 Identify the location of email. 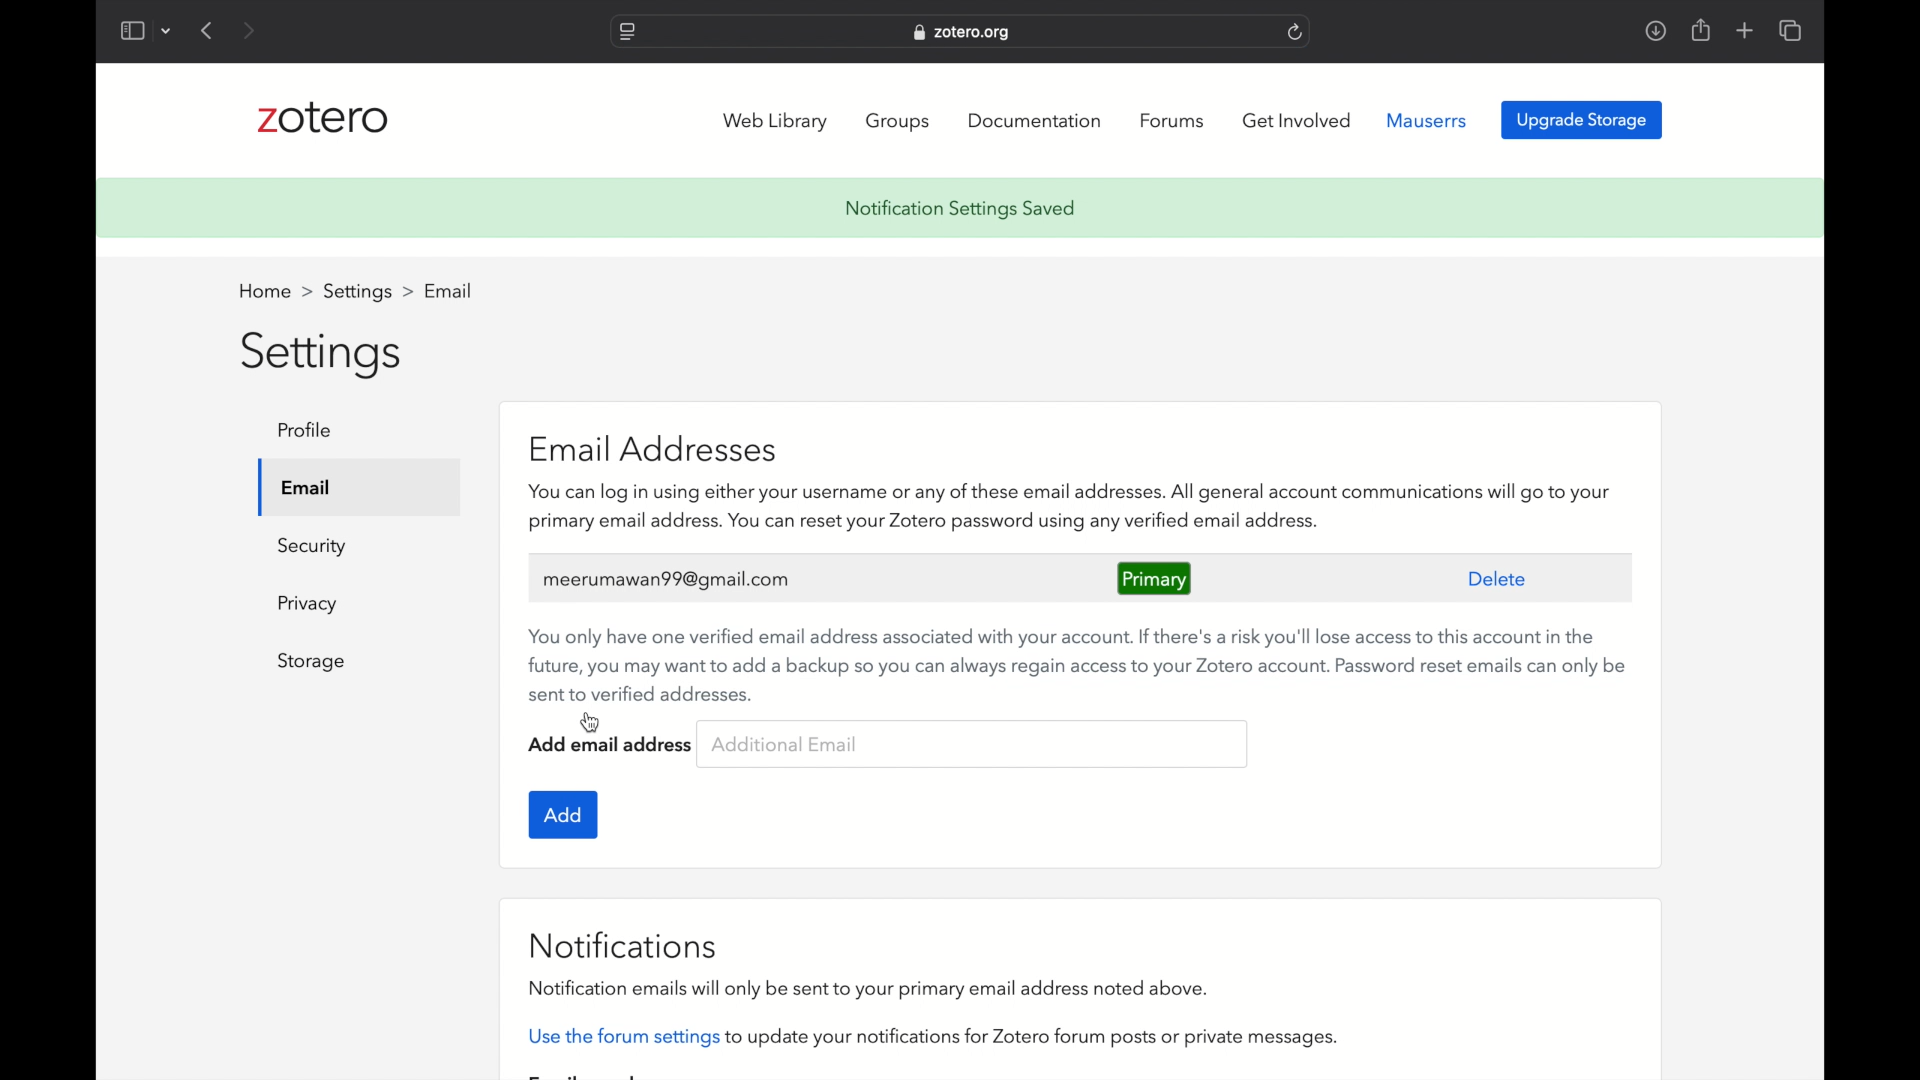
(449, 289).